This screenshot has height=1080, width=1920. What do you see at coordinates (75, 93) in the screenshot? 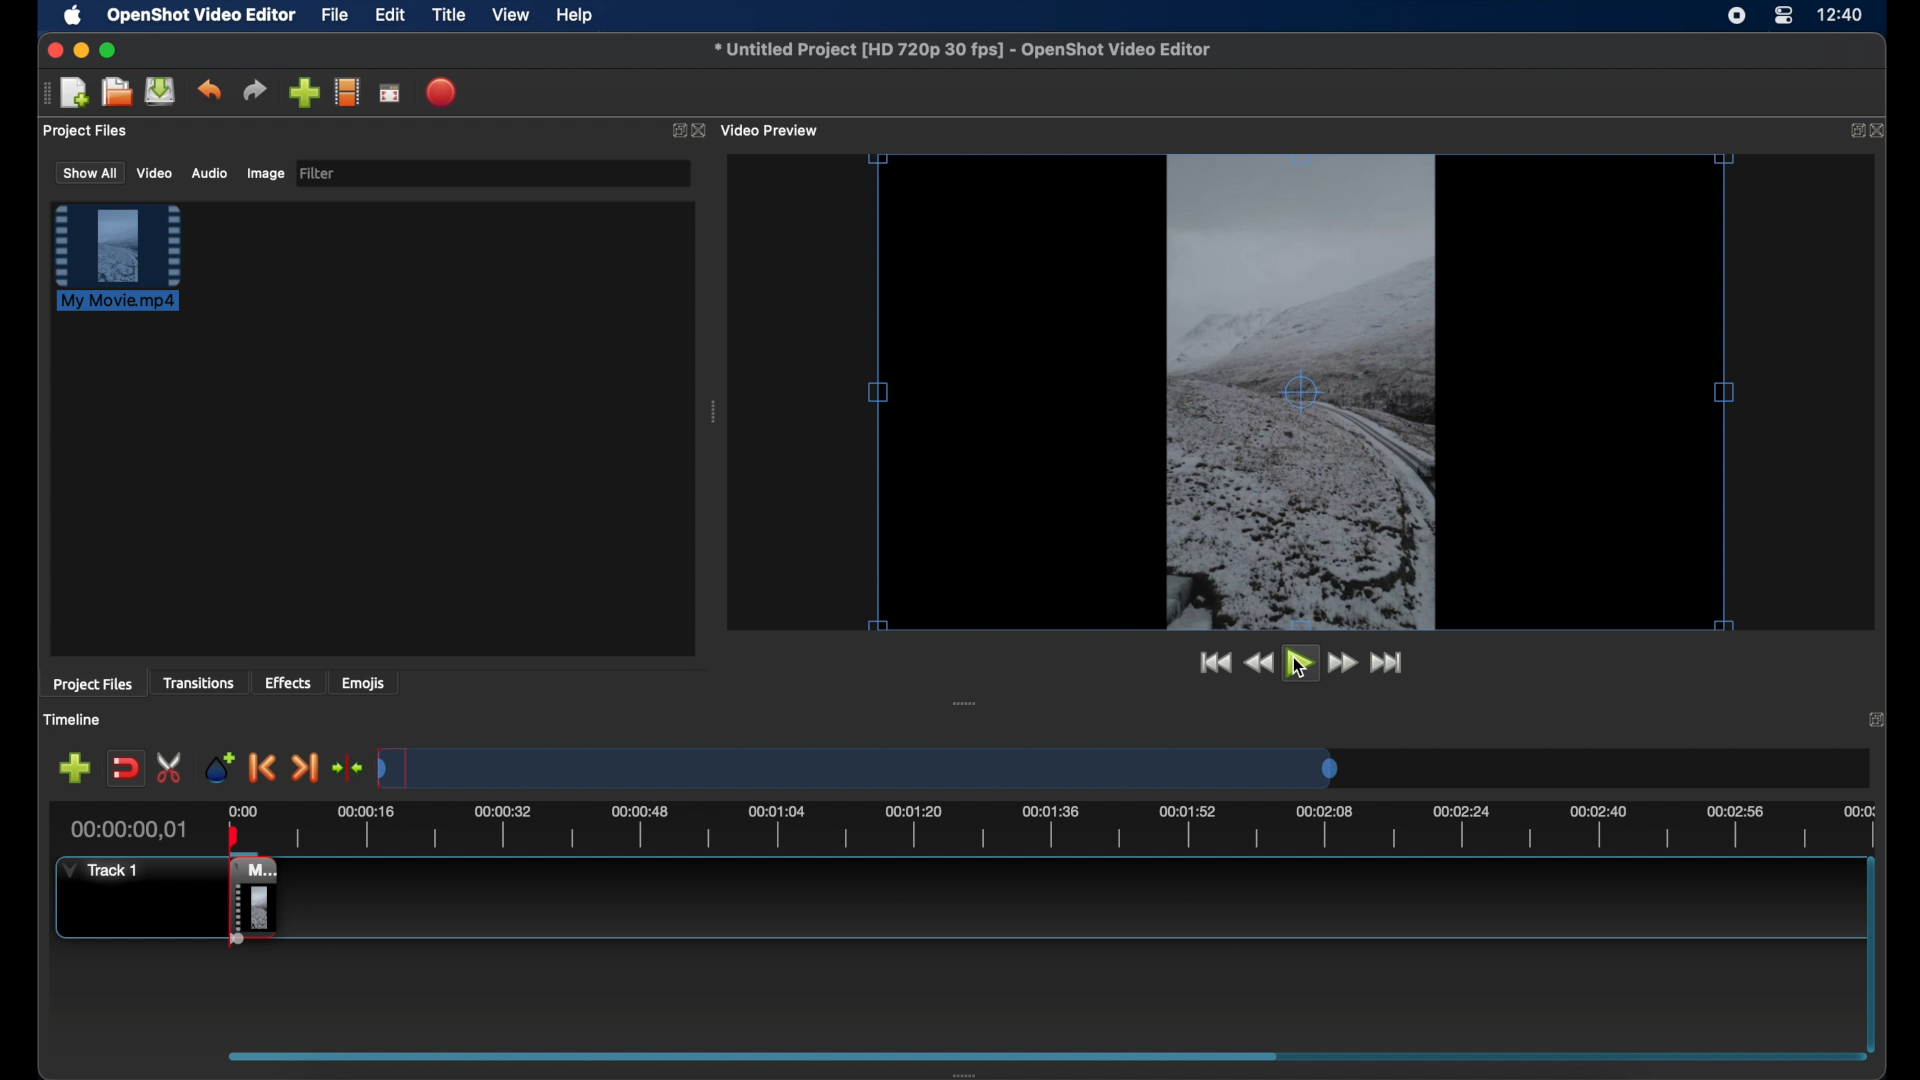
I see `new project` at bounding box center [75, 93].